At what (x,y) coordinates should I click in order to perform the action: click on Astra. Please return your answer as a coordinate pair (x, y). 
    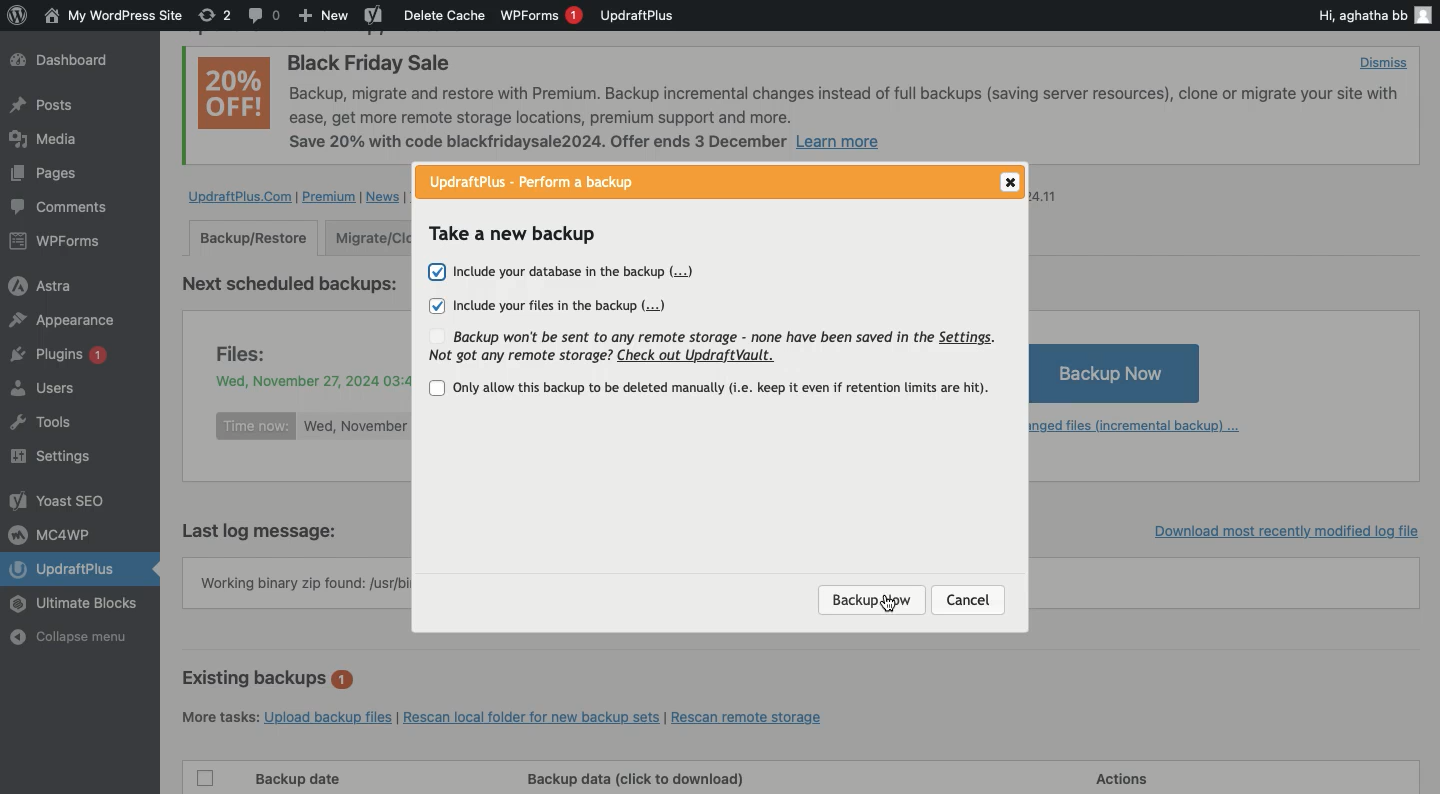
    Looking at the image, I should click on (57, 284).